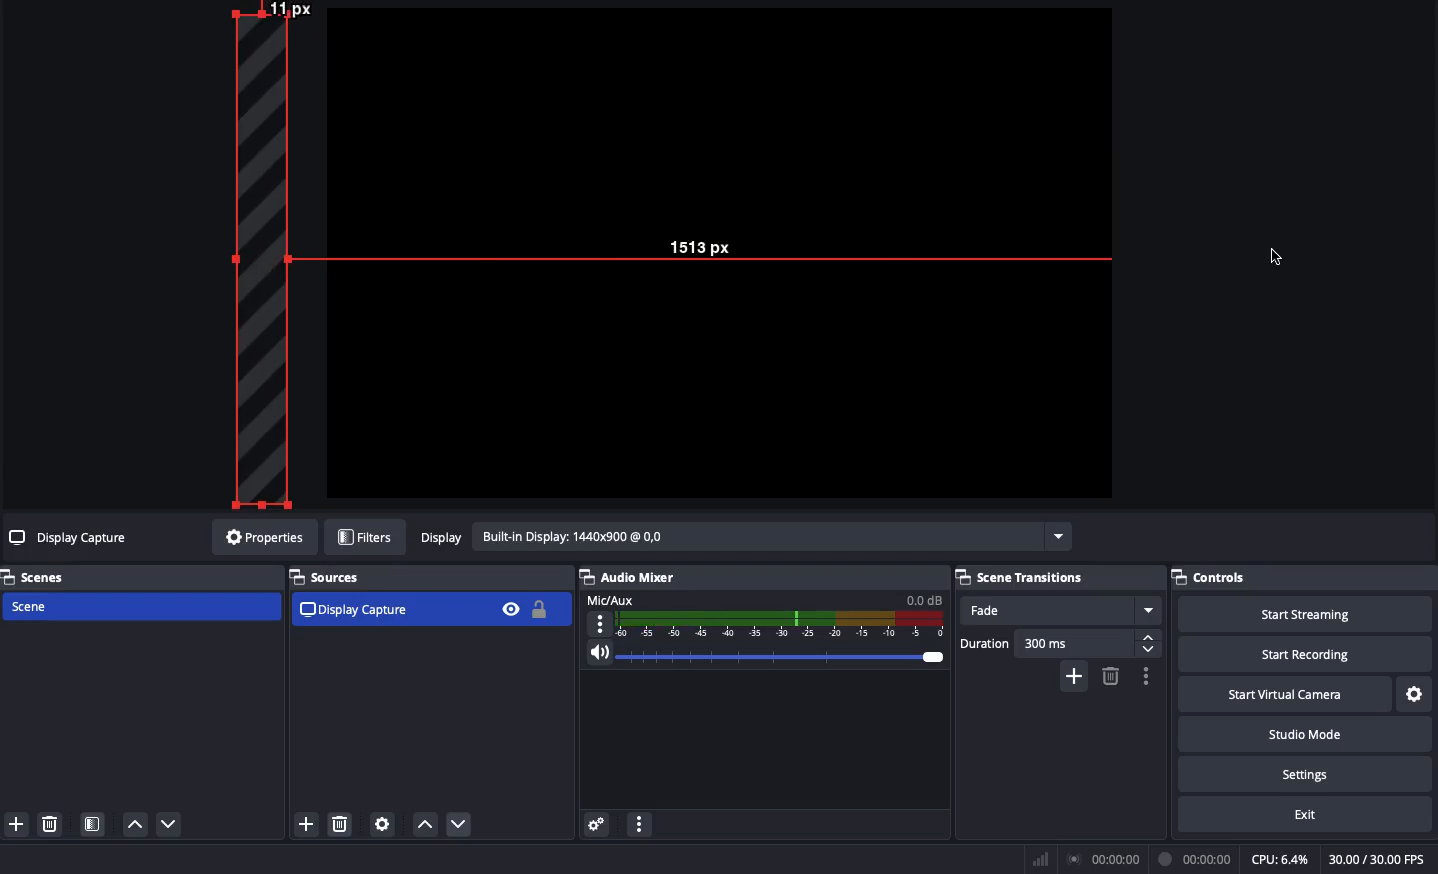 This screenshot has width=1438, height=874. I want to click on Display, so click(743, 539).